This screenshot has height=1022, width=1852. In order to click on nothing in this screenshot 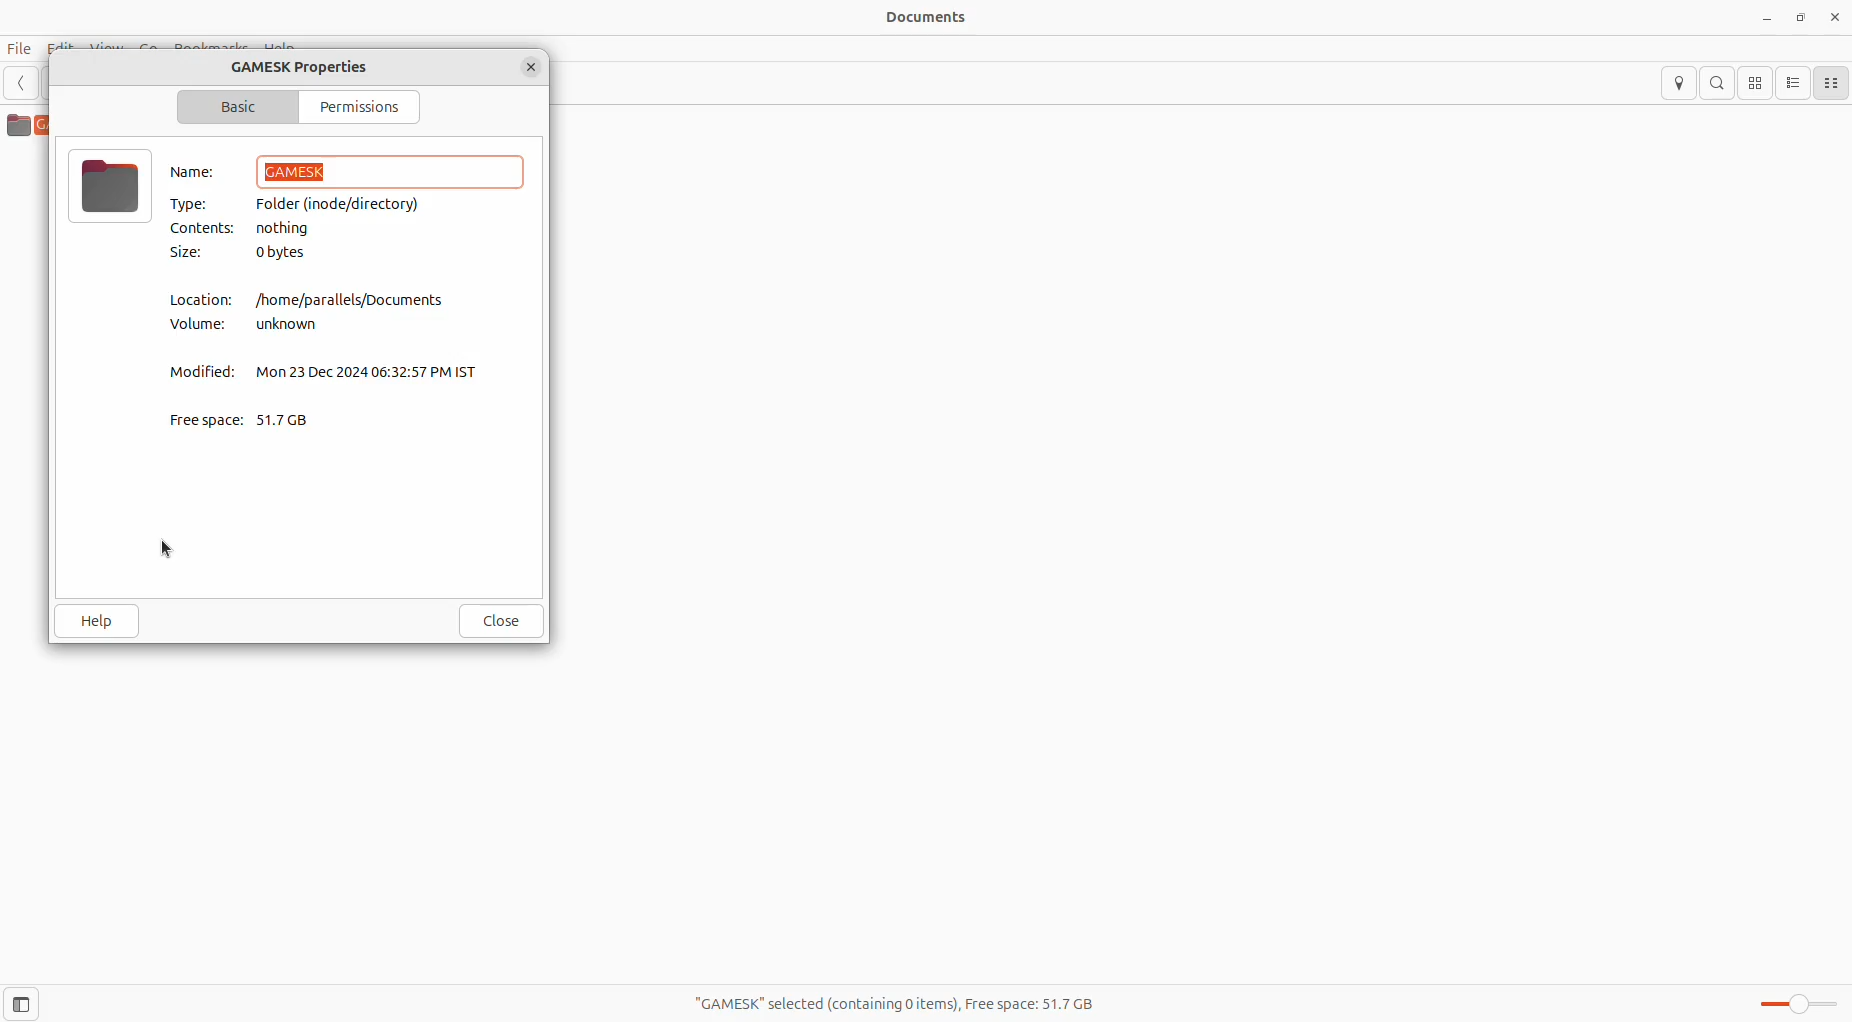, I will do `click(301, 230)`.